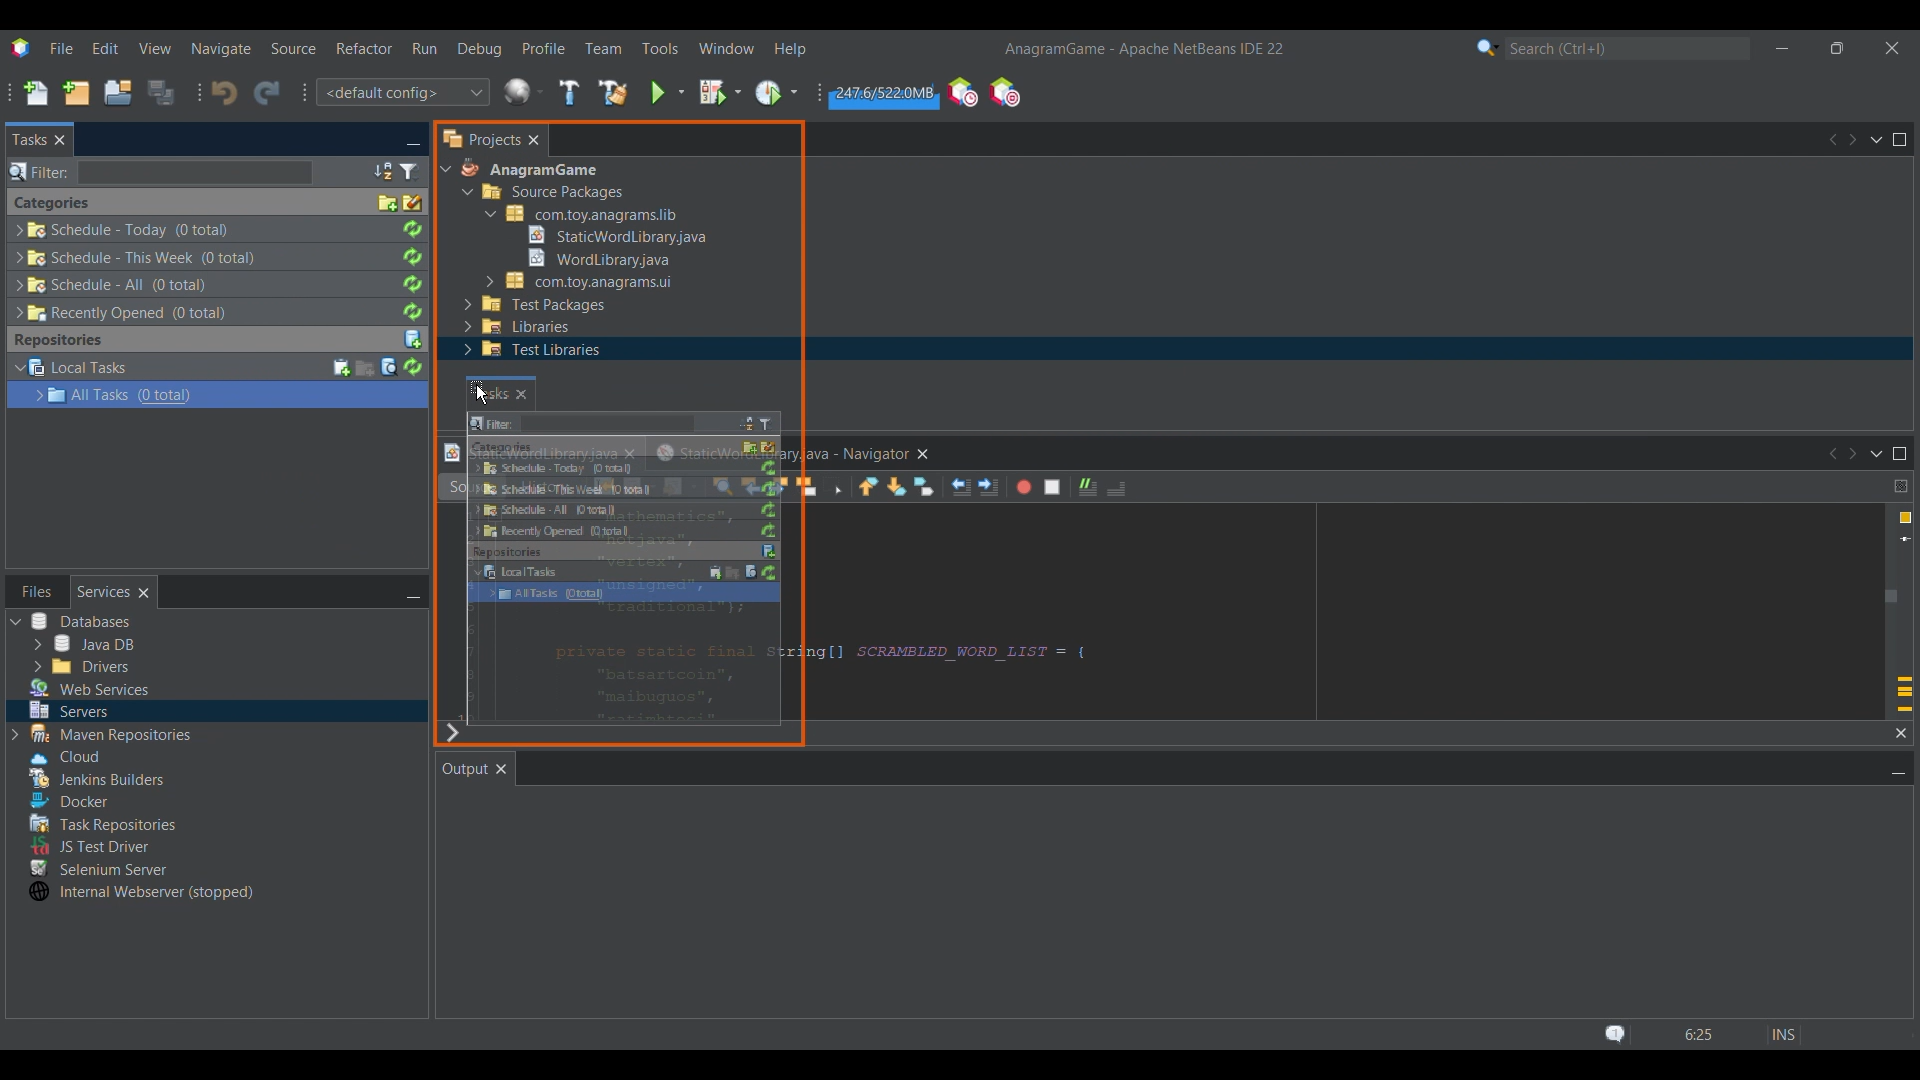  What do you see at coordinates (1488, 47) in the screenshot?
I see `Search category selection` at bounding box center [1488, 47].